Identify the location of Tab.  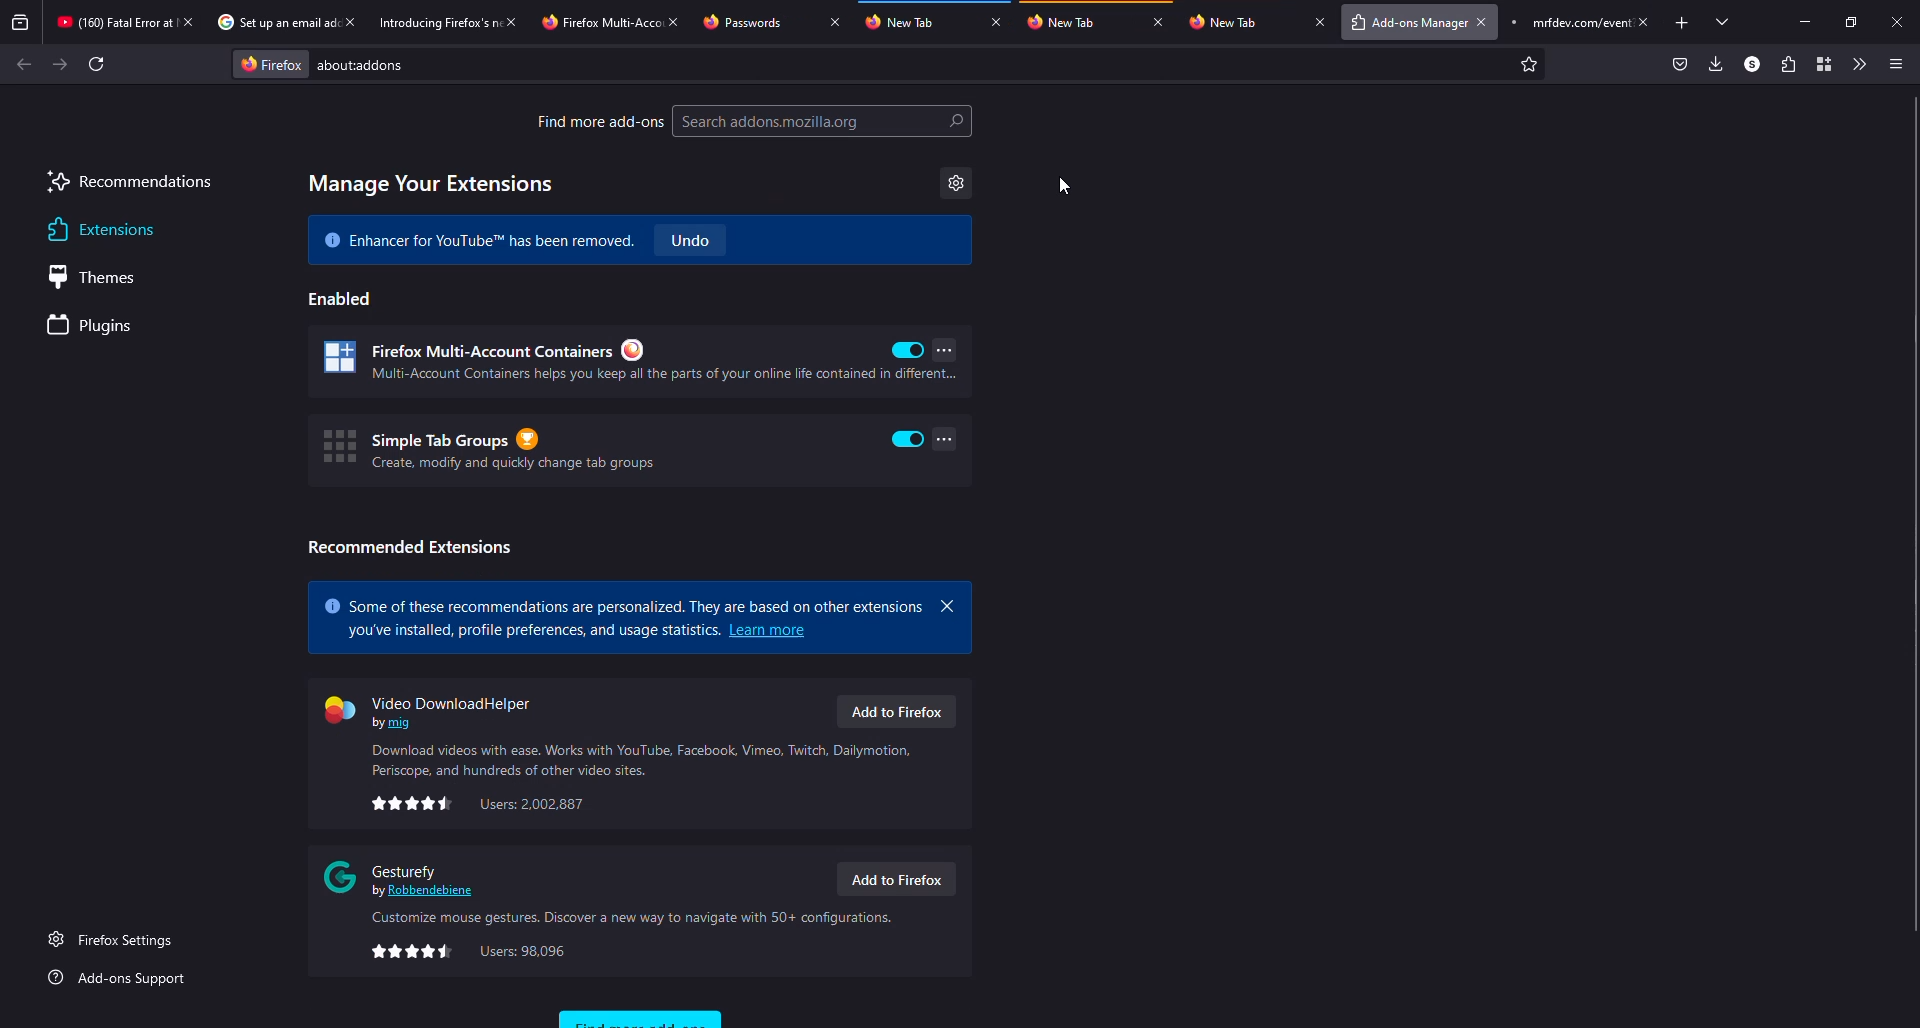
(273, 22).